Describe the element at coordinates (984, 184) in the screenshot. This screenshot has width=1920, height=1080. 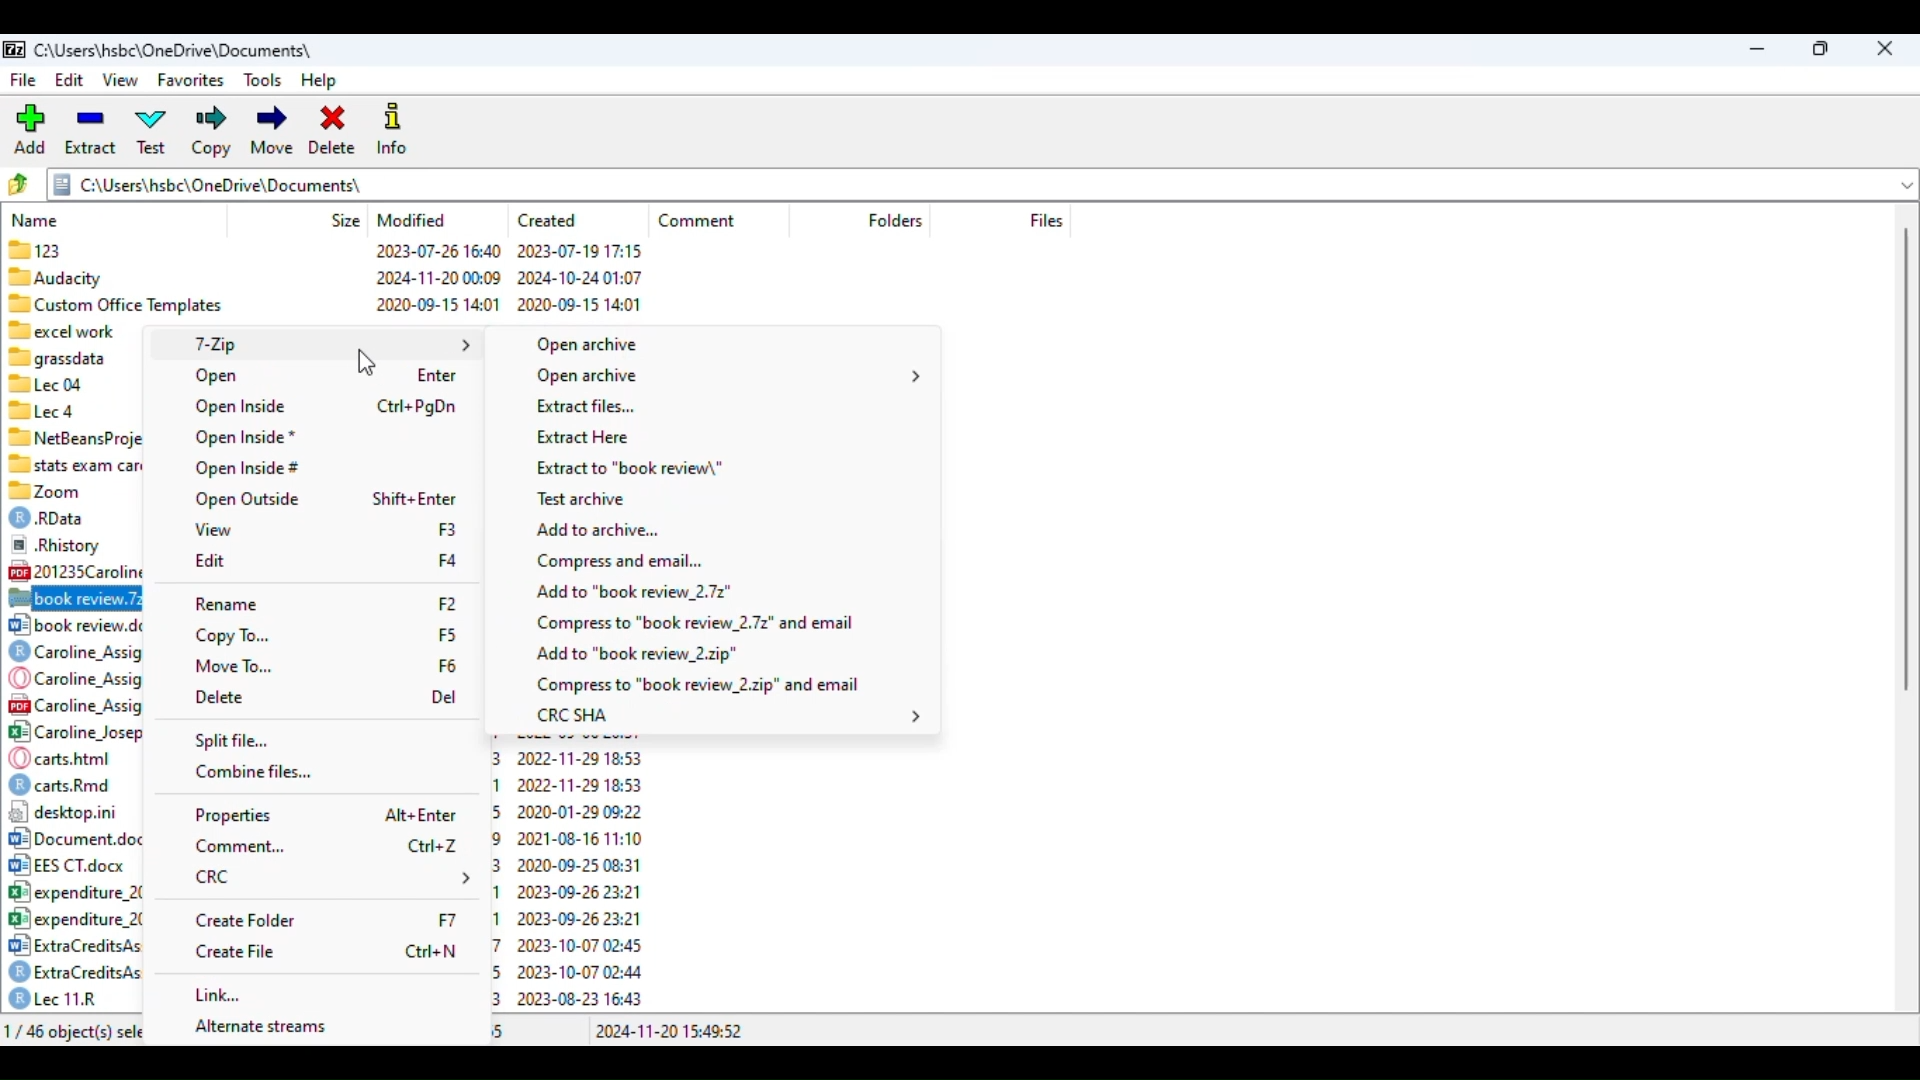
I see `current folder` at that location.